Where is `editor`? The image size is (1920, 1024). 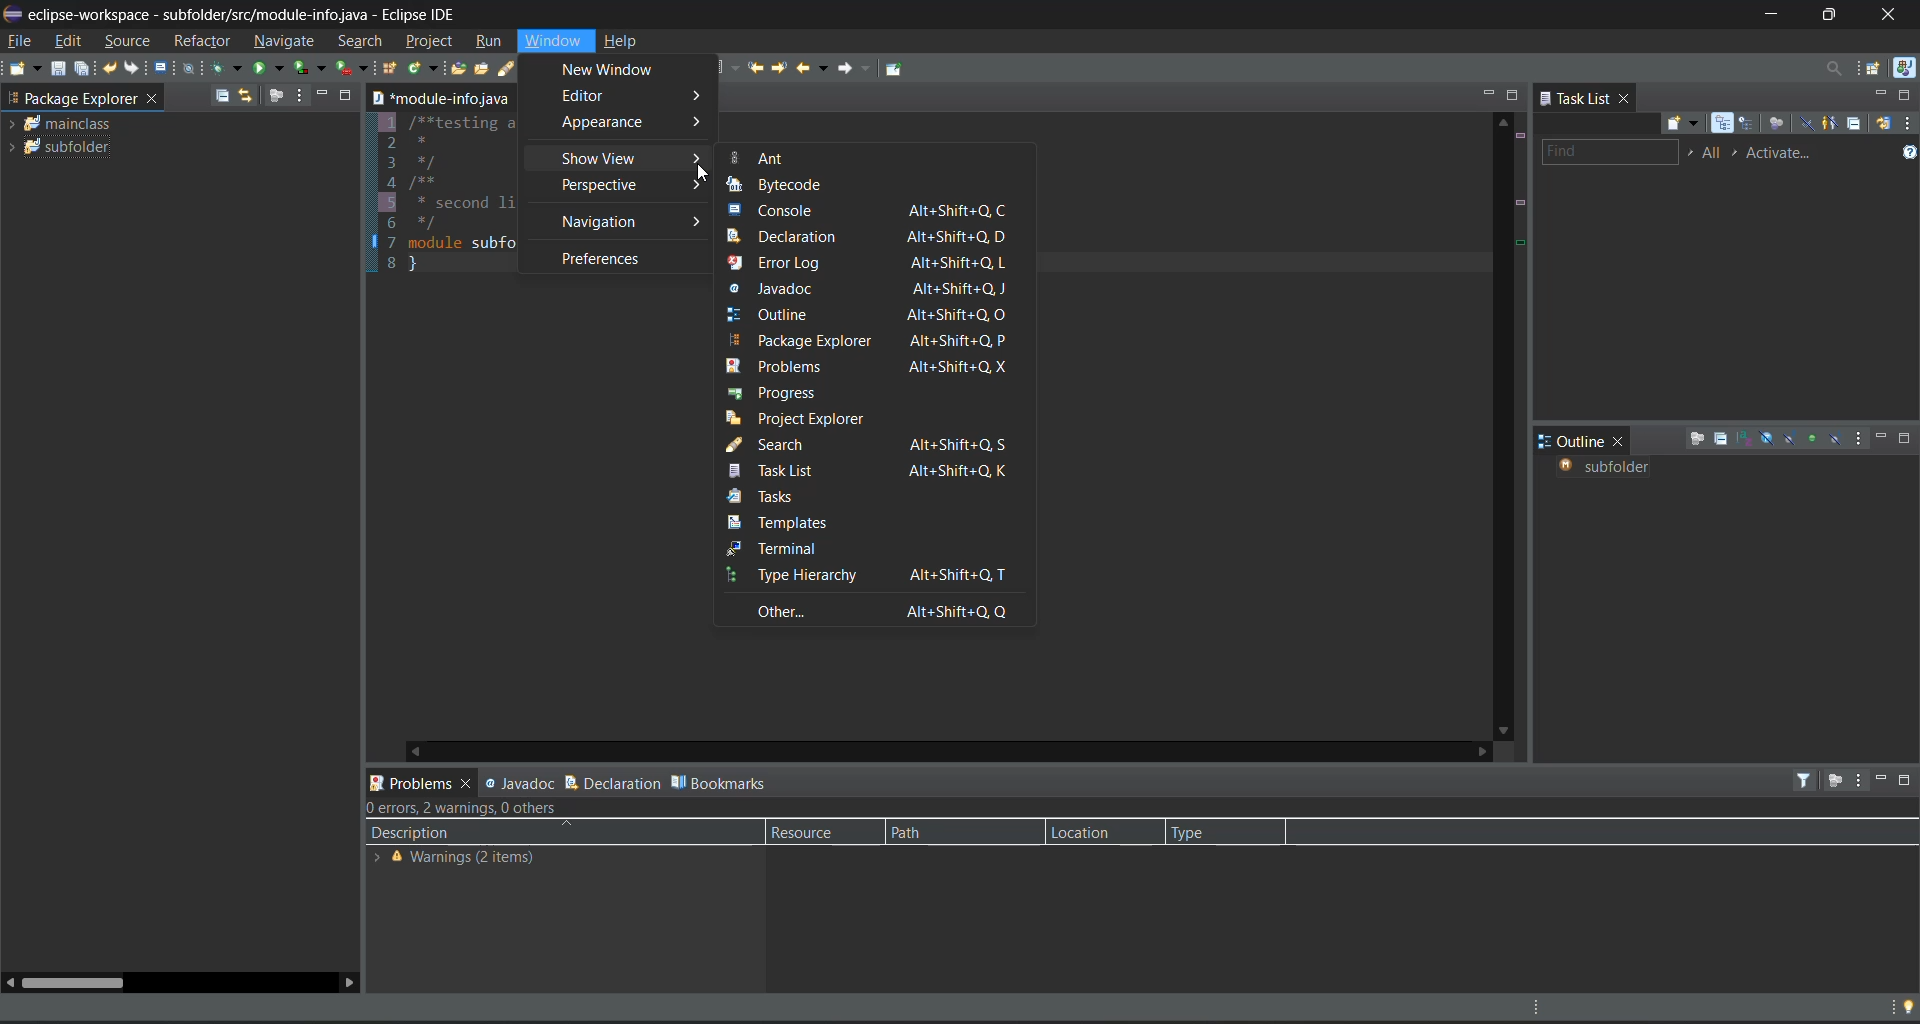 editor is located at coordinates (637, 97).